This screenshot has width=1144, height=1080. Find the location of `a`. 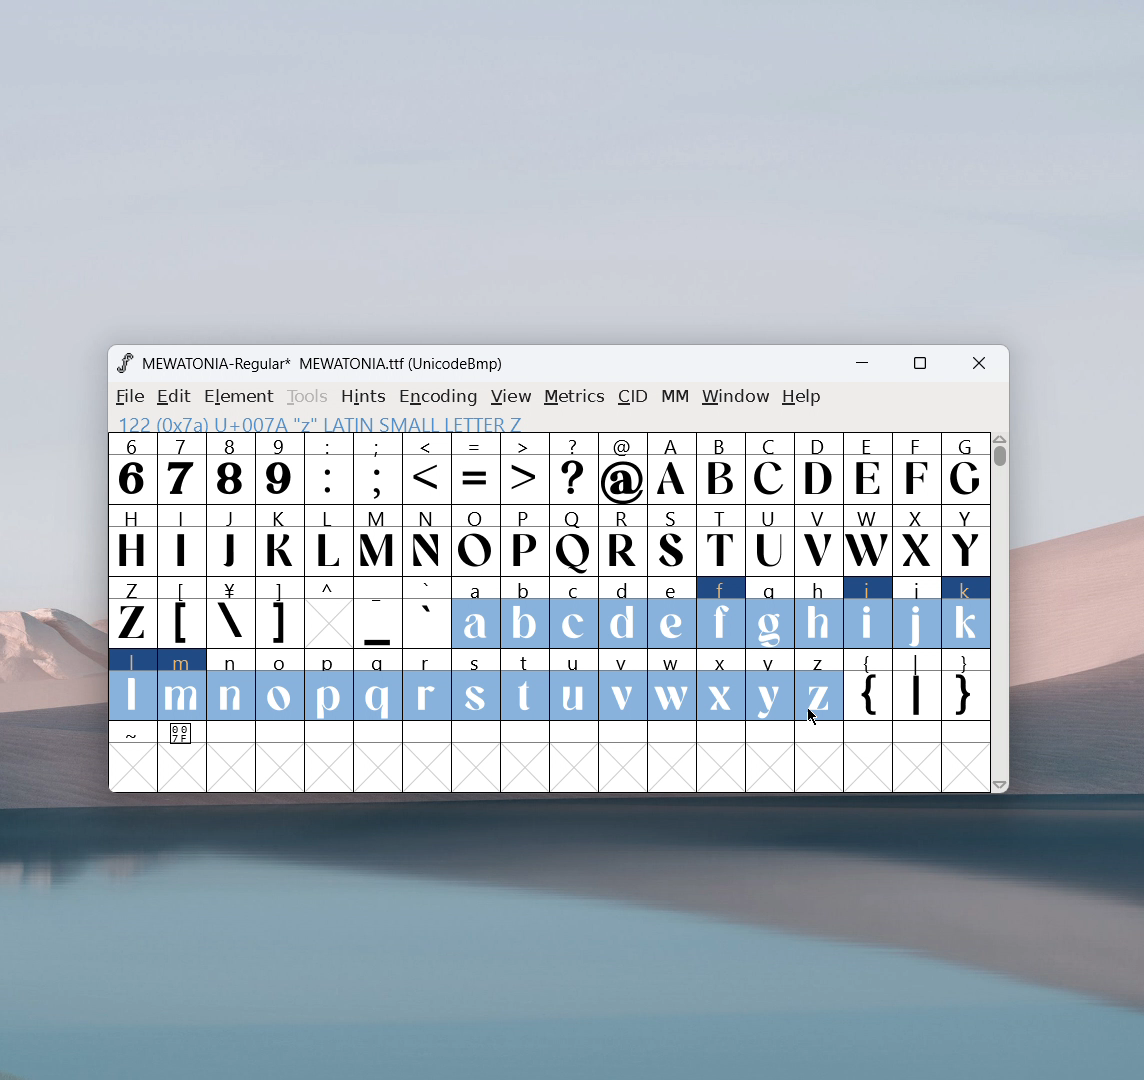

a is located at coordinates (475, 614).